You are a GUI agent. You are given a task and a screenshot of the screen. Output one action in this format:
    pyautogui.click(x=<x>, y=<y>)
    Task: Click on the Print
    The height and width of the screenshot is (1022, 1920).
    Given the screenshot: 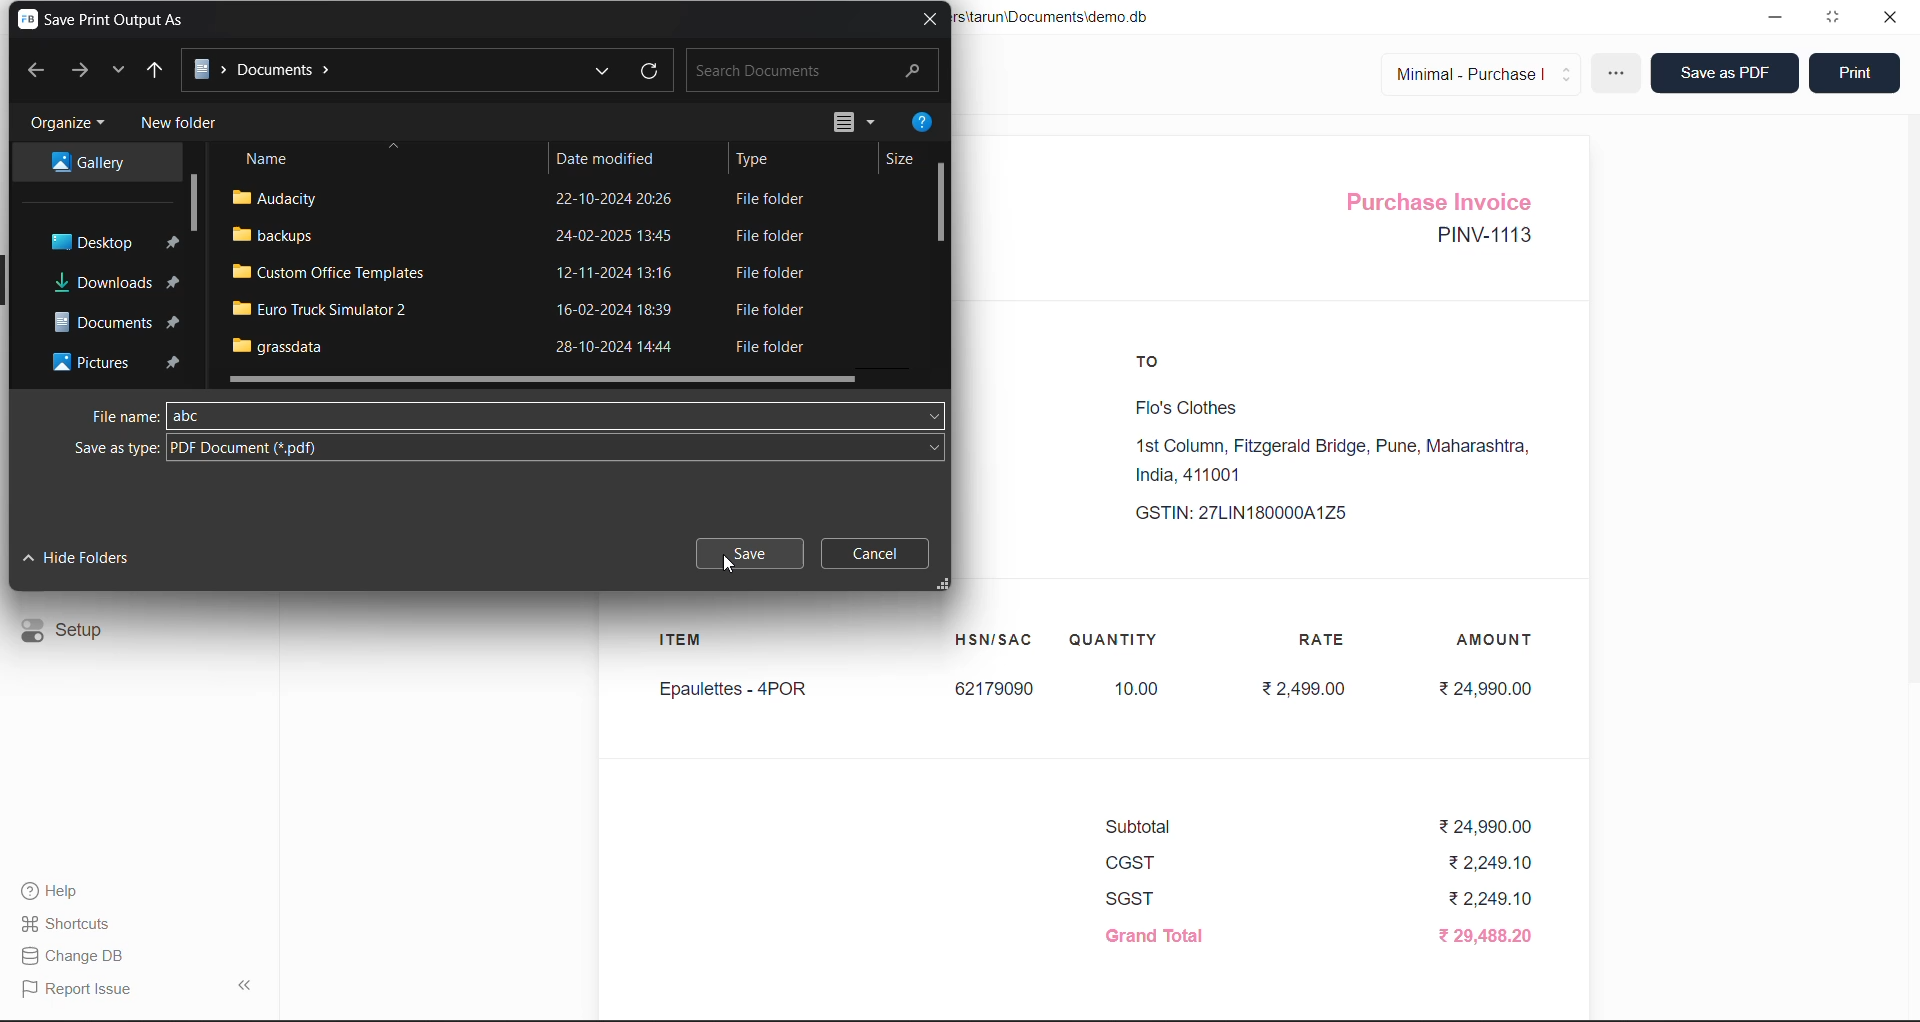 What is the action you would take?
    pyautogui.click(x=1854, y=69)
    